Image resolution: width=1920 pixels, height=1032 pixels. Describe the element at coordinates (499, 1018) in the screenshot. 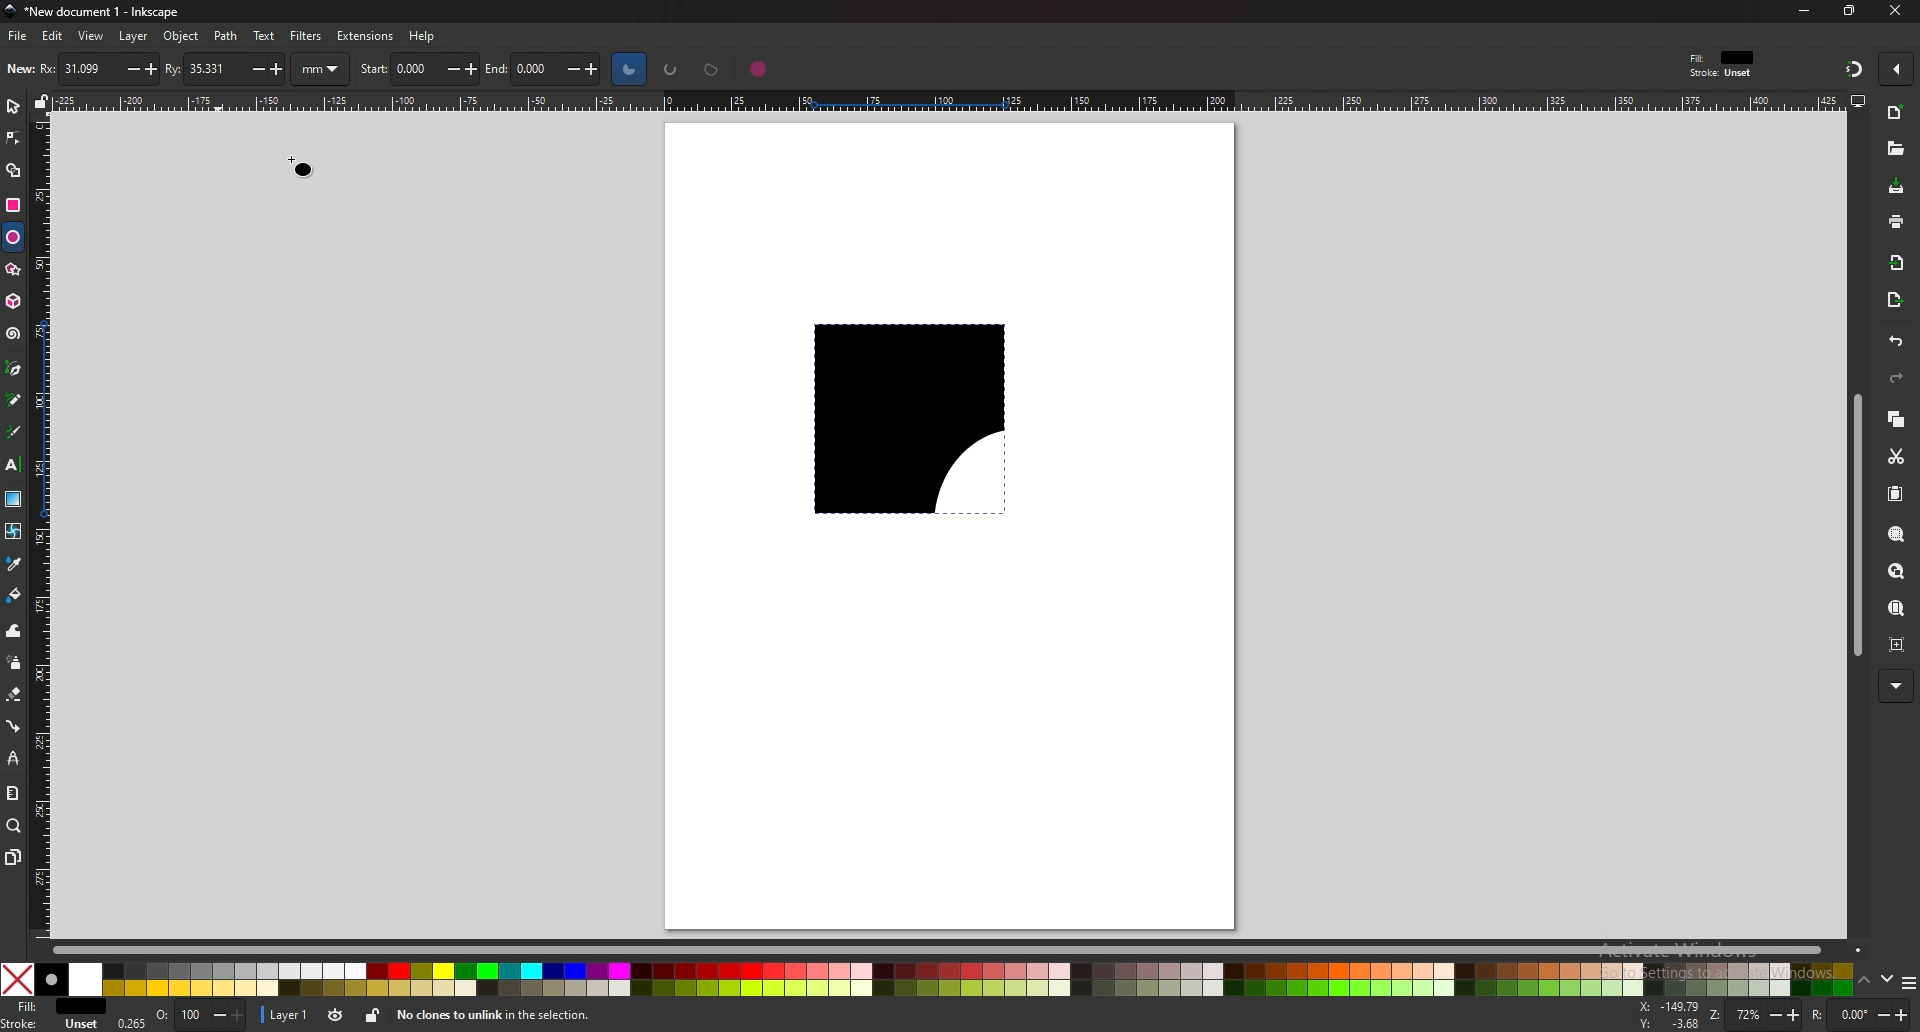

I see `info` at that location.